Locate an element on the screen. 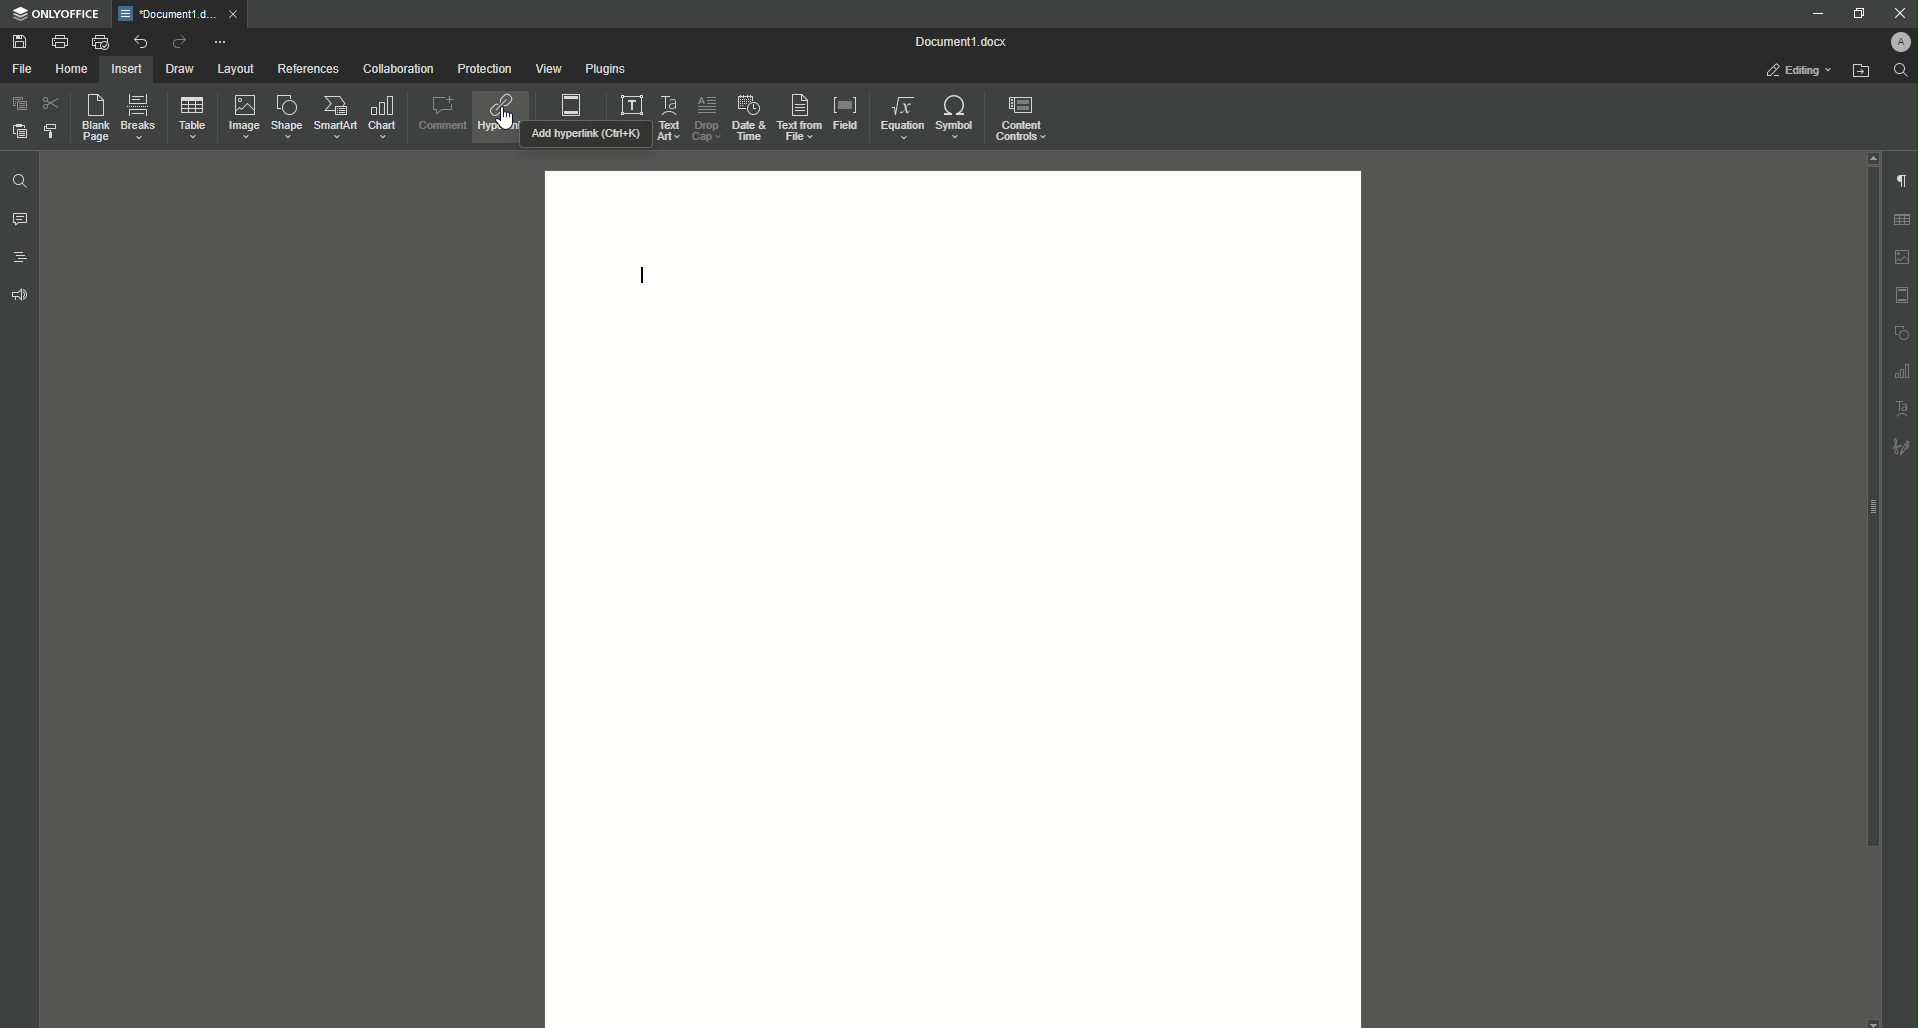  Date and Time is located at coordinates (749, 118).